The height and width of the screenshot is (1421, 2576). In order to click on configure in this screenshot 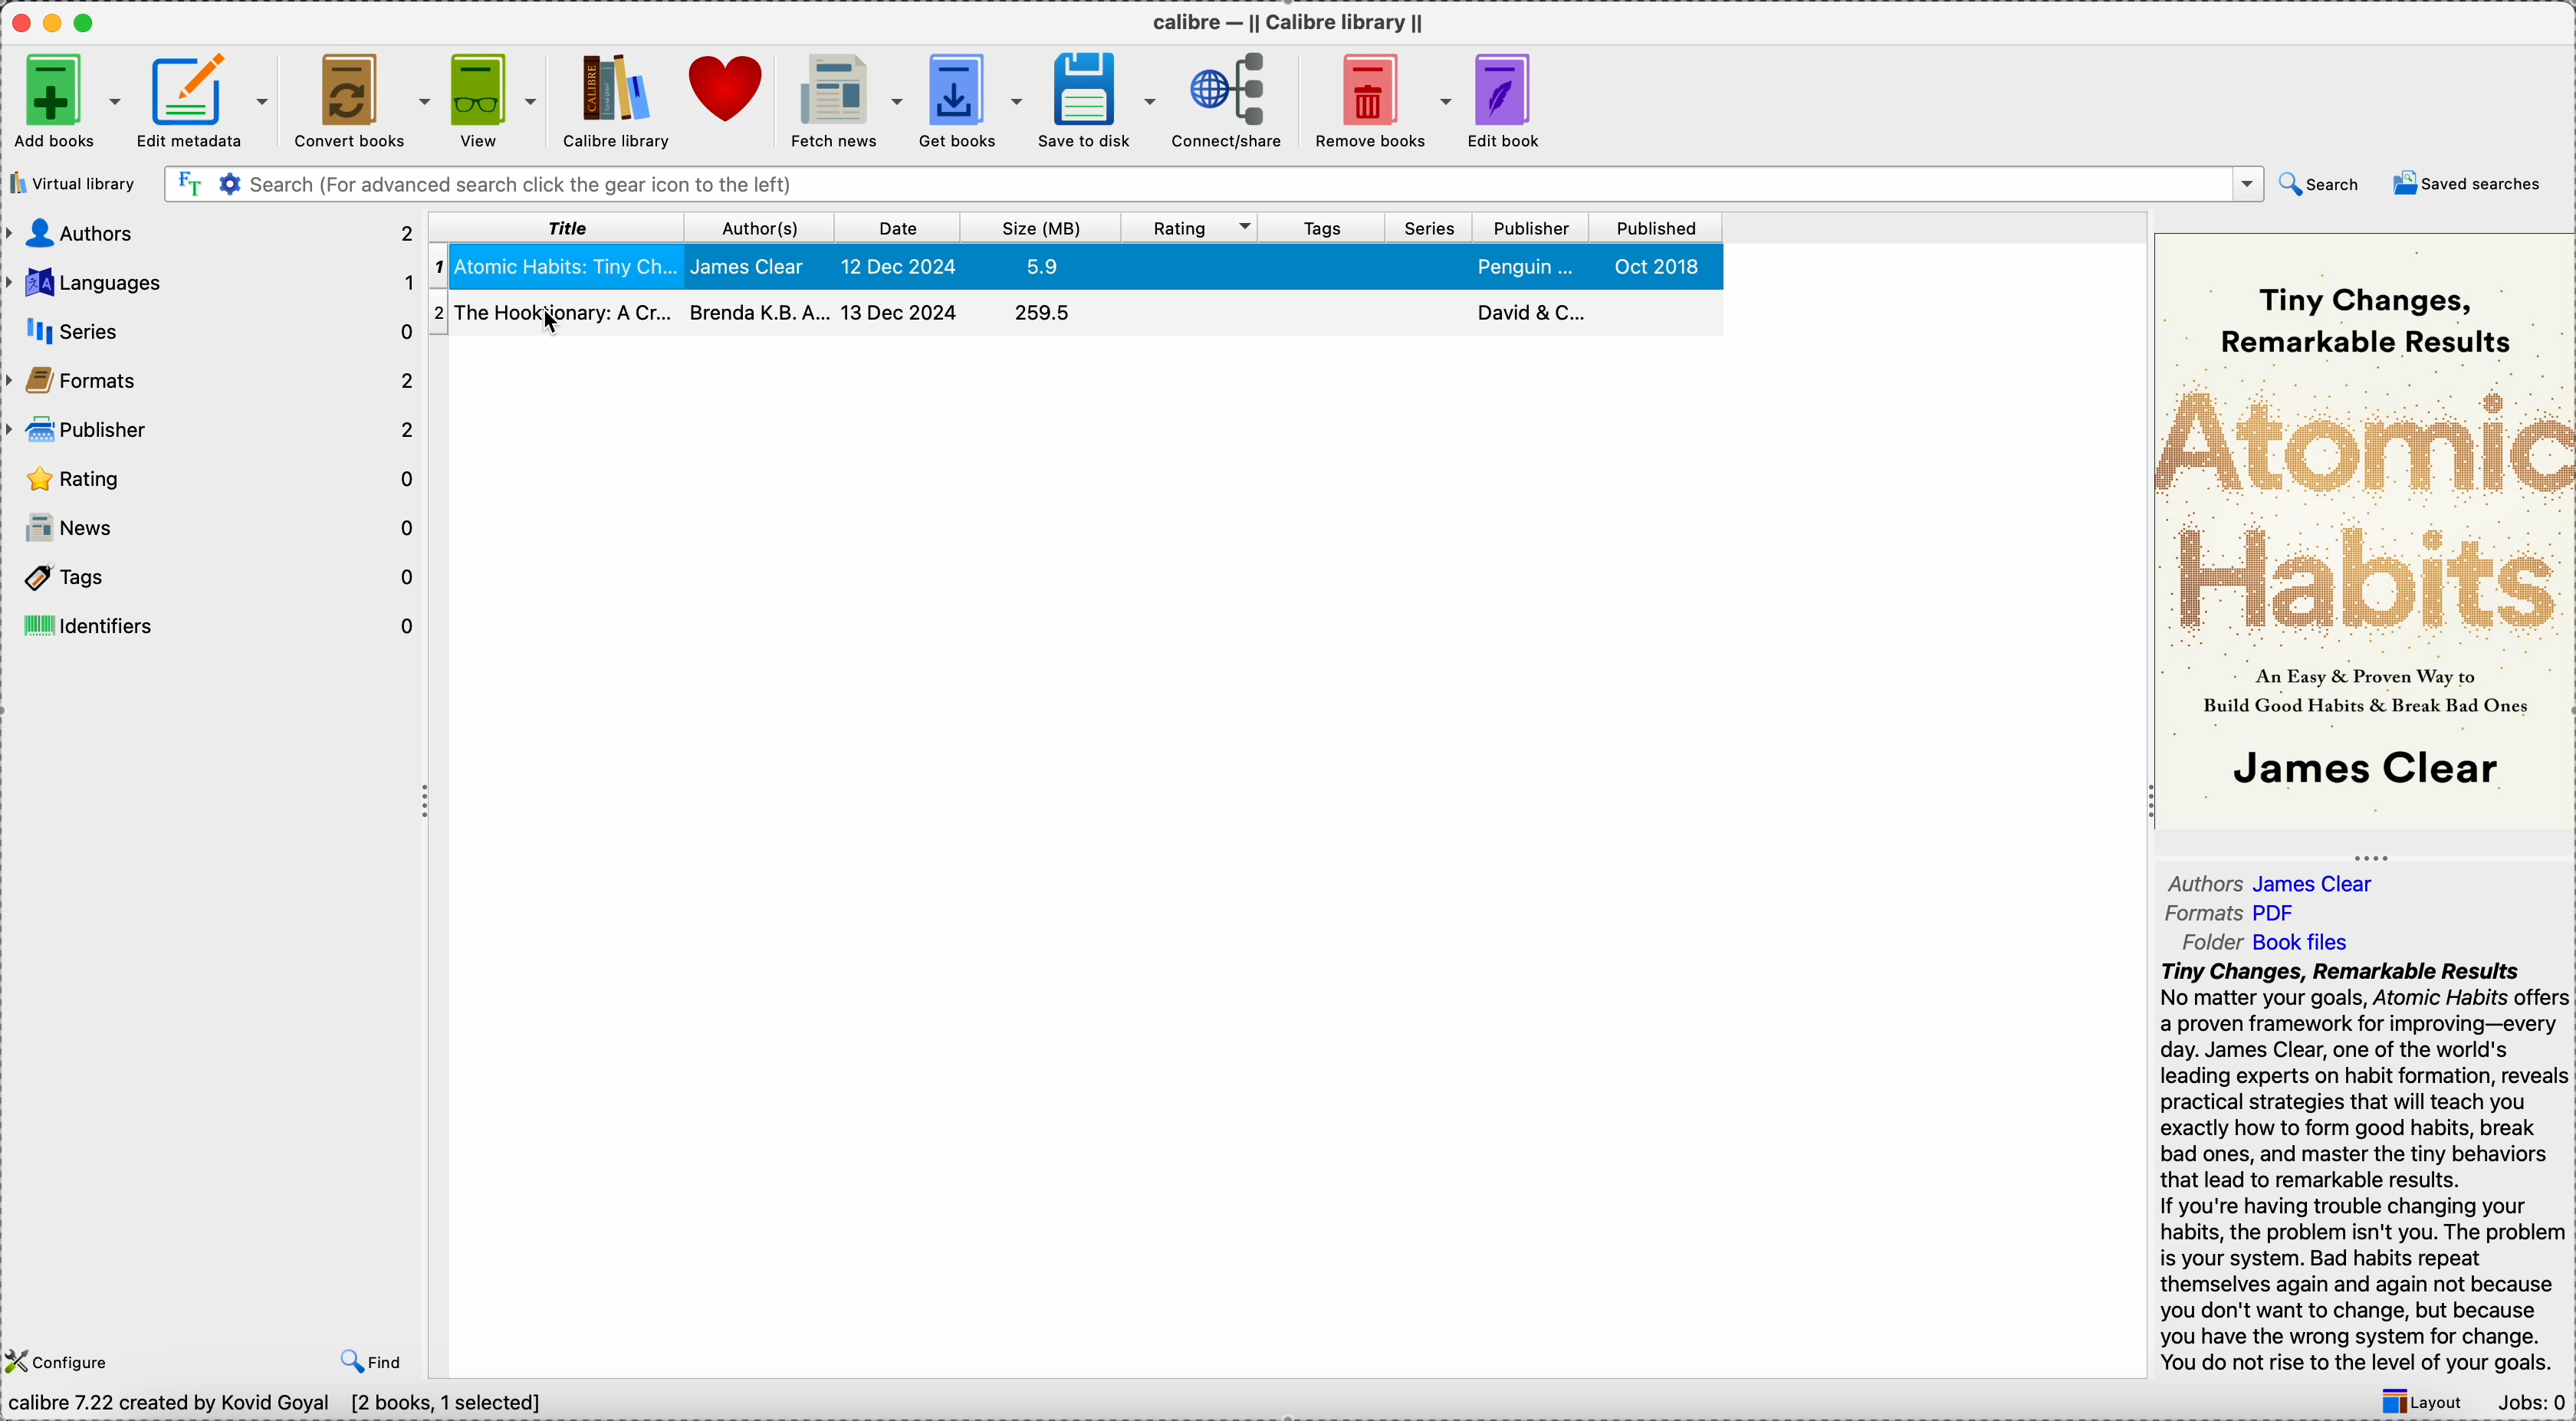, I will do `click(61, 1360)`.